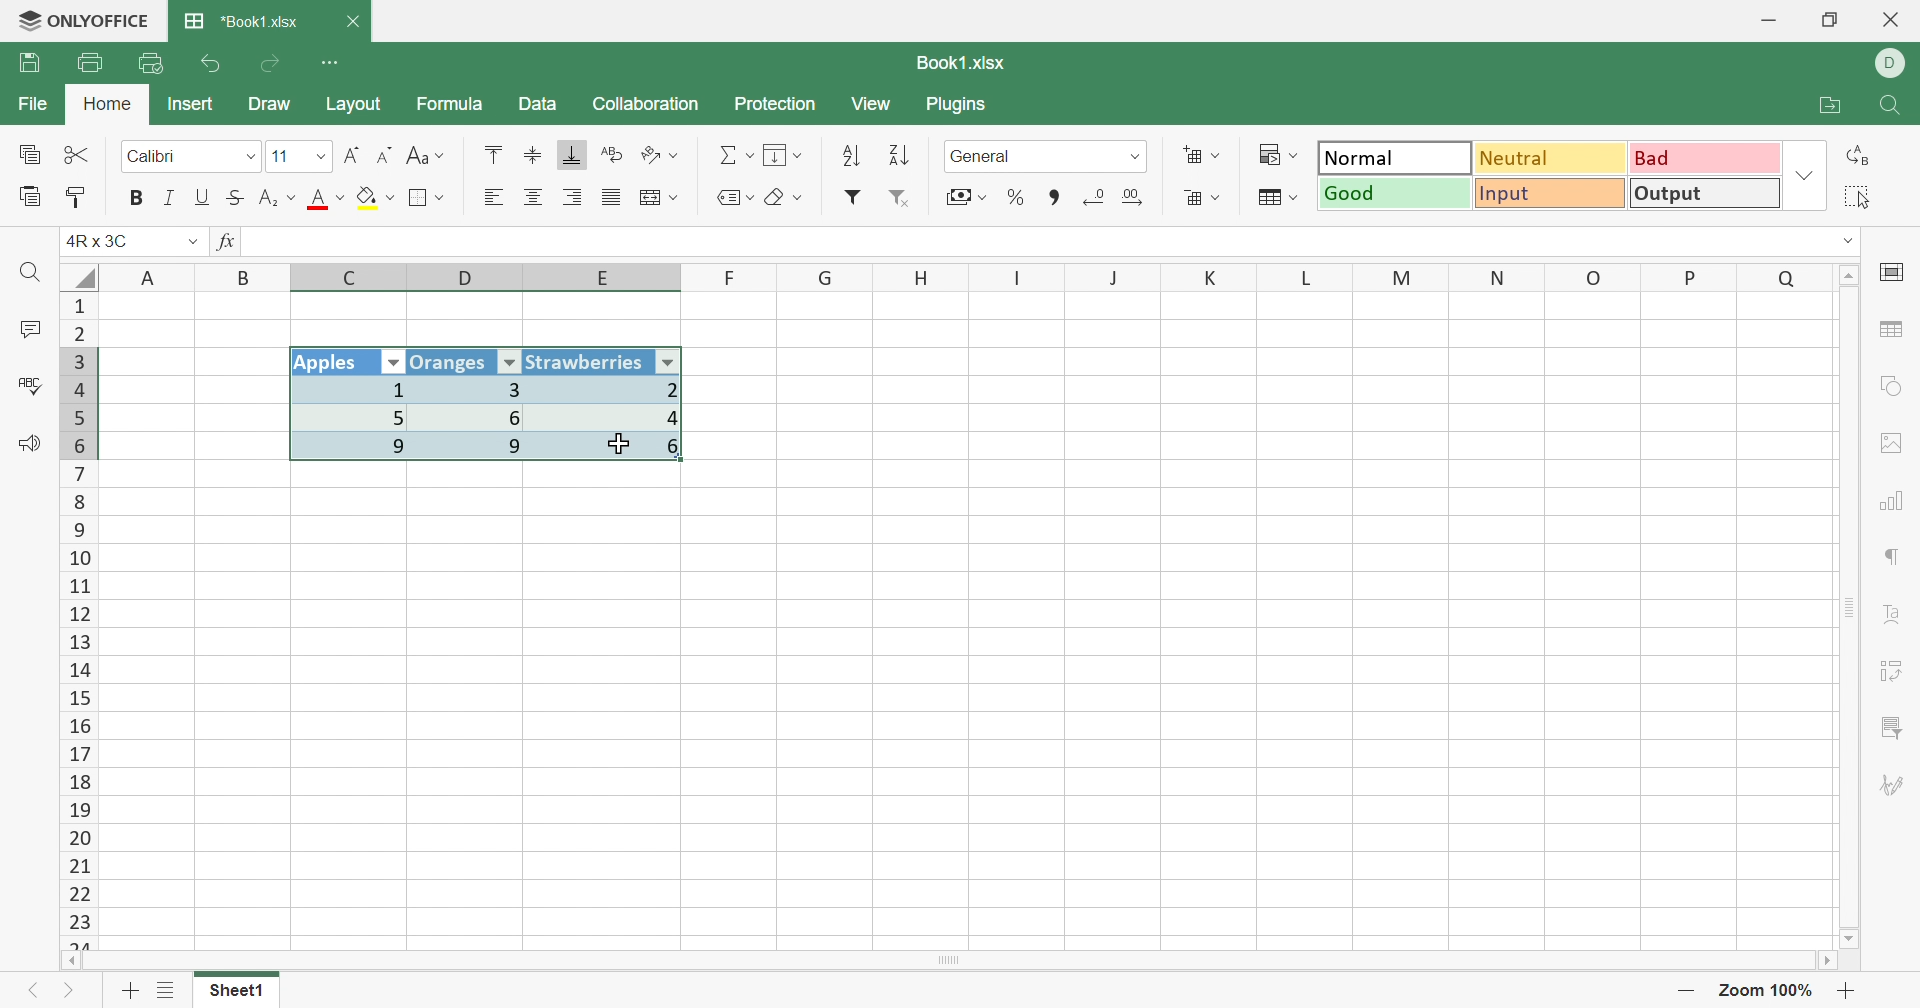  Describe the element at coordinates (874, 105) in the screenshot. I see `View` at that location.